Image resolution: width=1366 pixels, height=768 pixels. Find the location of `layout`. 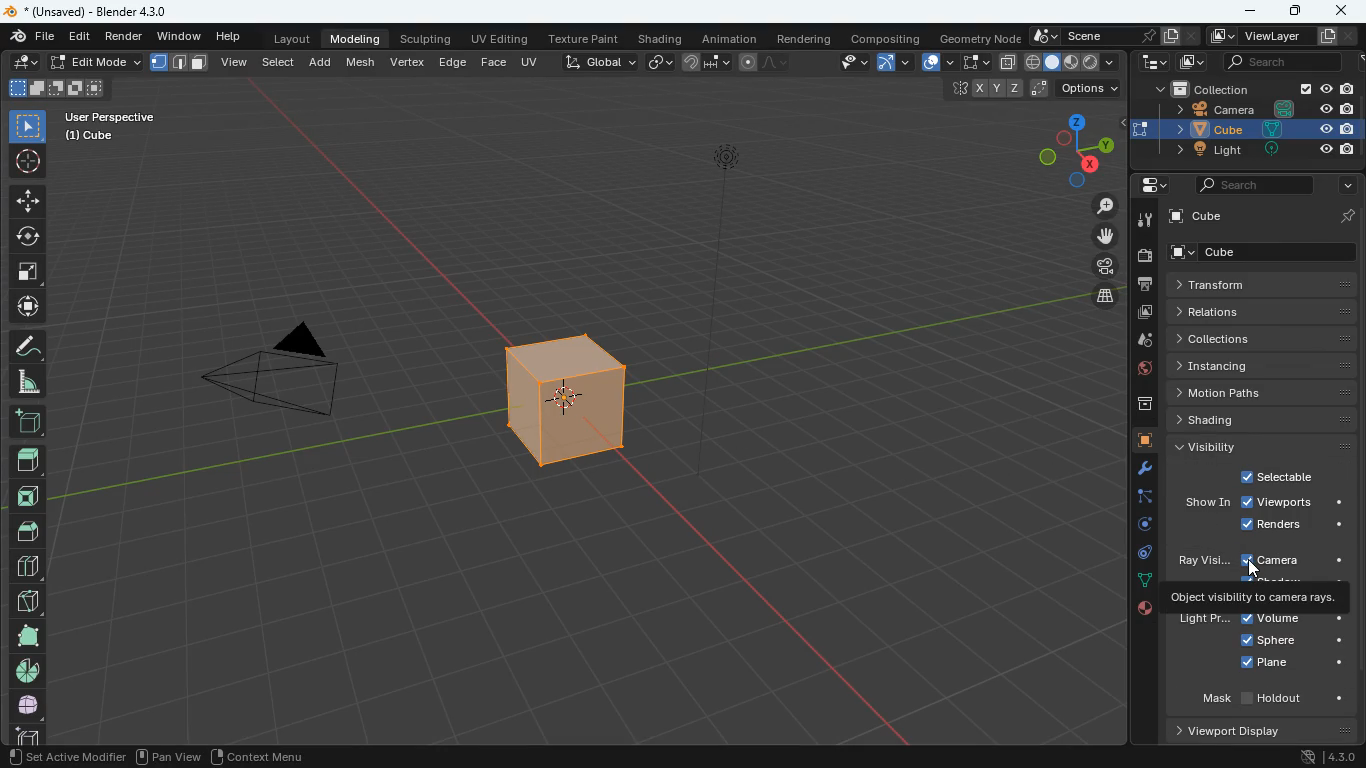

layout is located at coordinates (1072, 64).